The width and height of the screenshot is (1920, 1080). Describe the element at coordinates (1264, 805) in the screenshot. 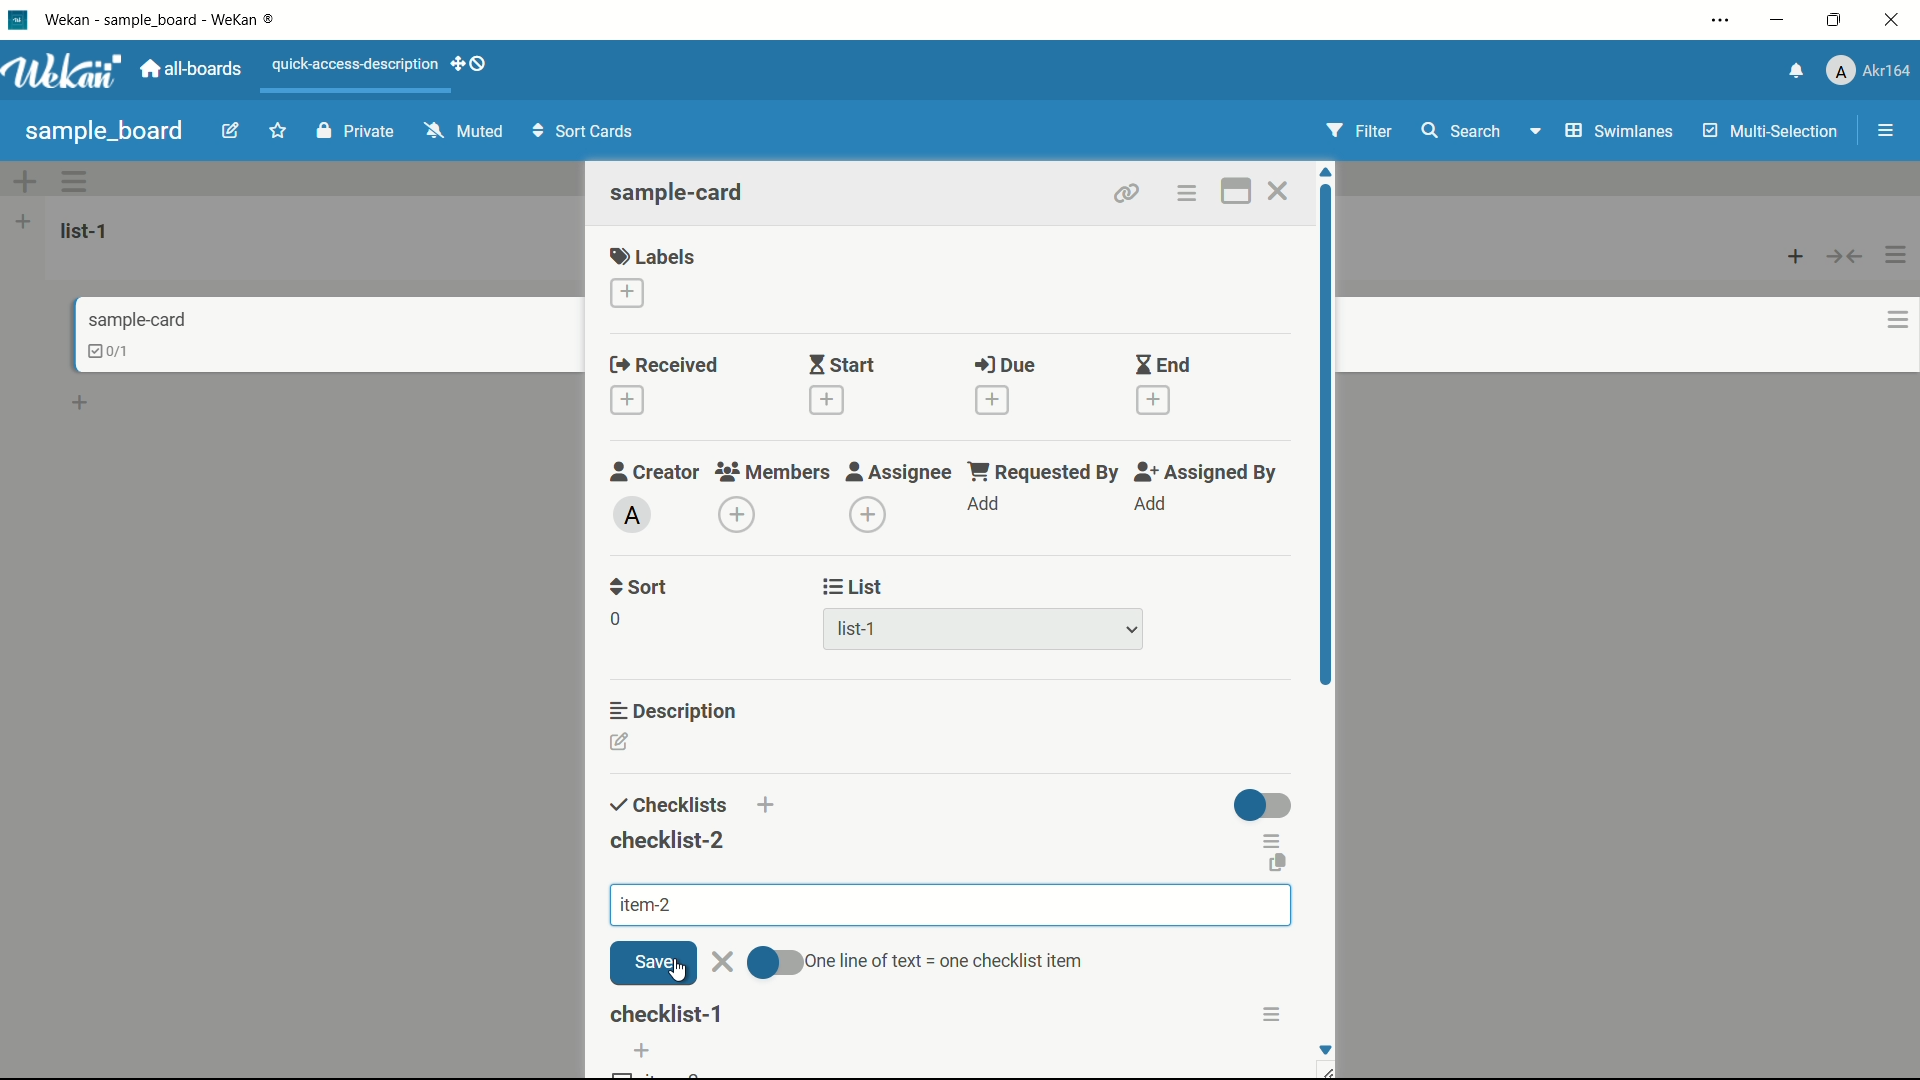

I see `toggle button` at that location.